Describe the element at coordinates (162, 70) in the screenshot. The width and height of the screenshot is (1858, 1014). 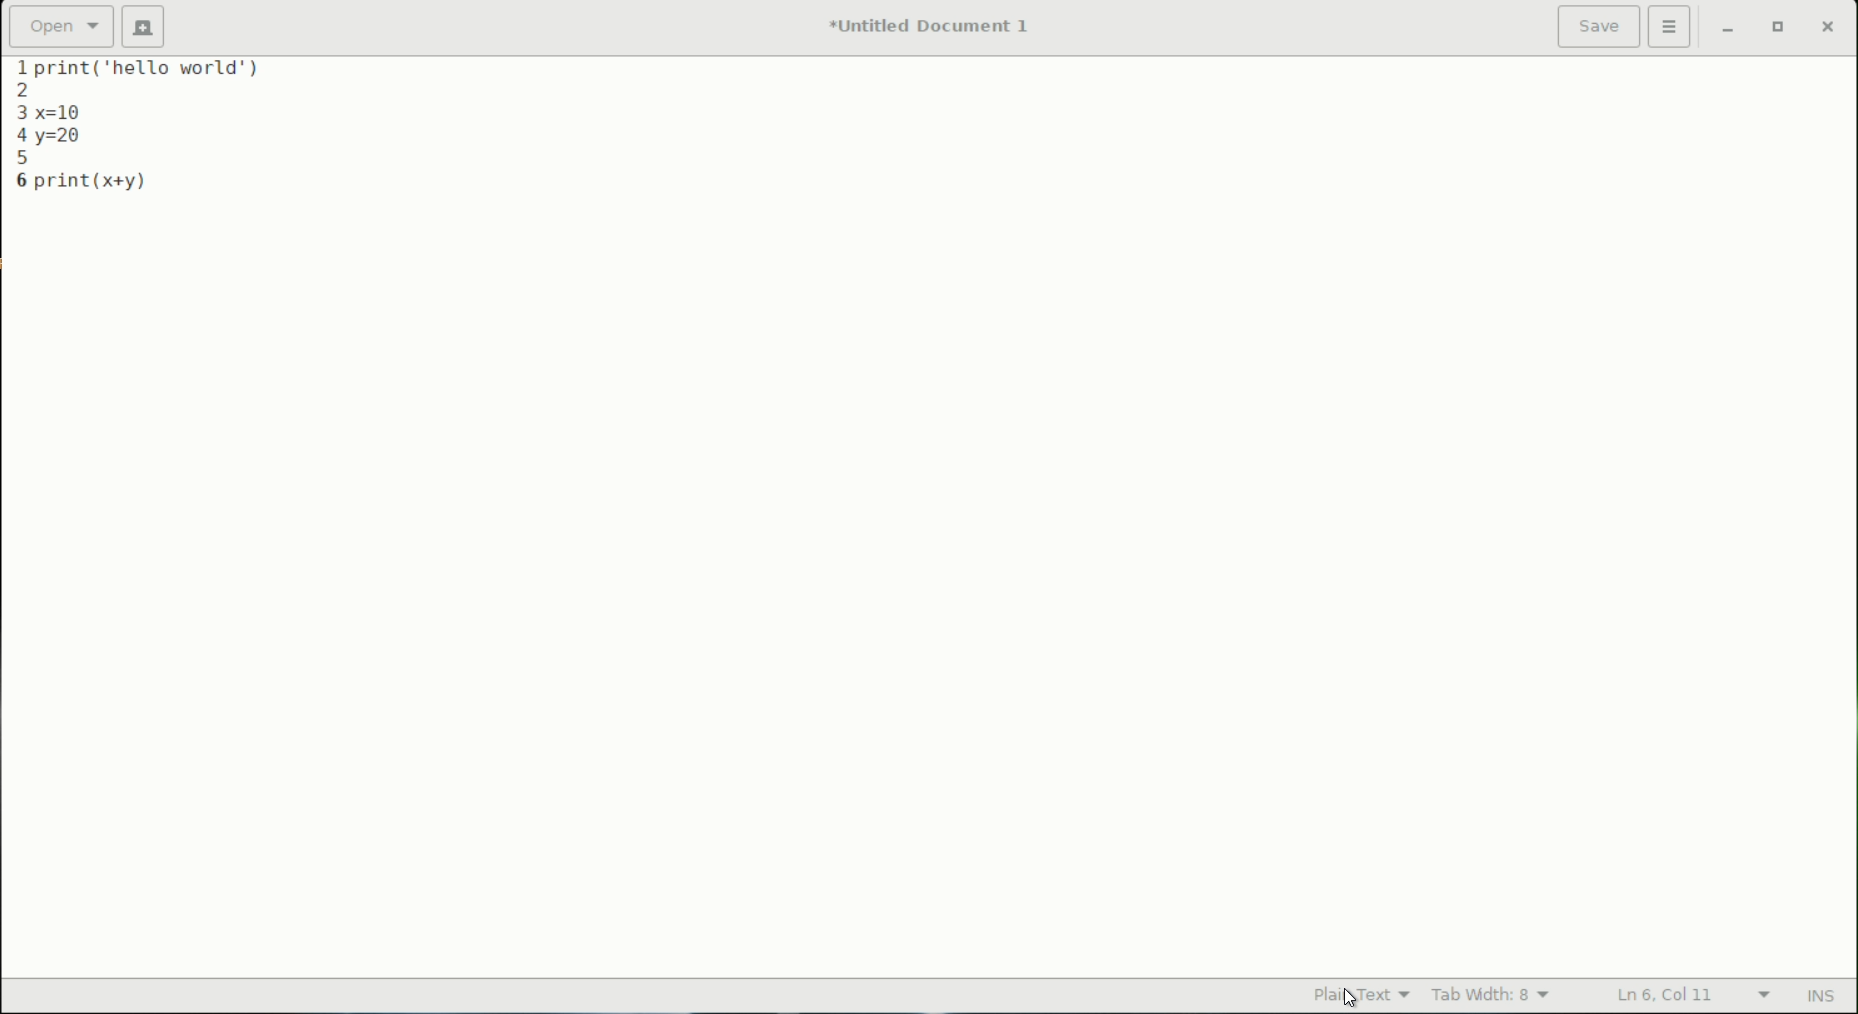
I see `text` at that location.